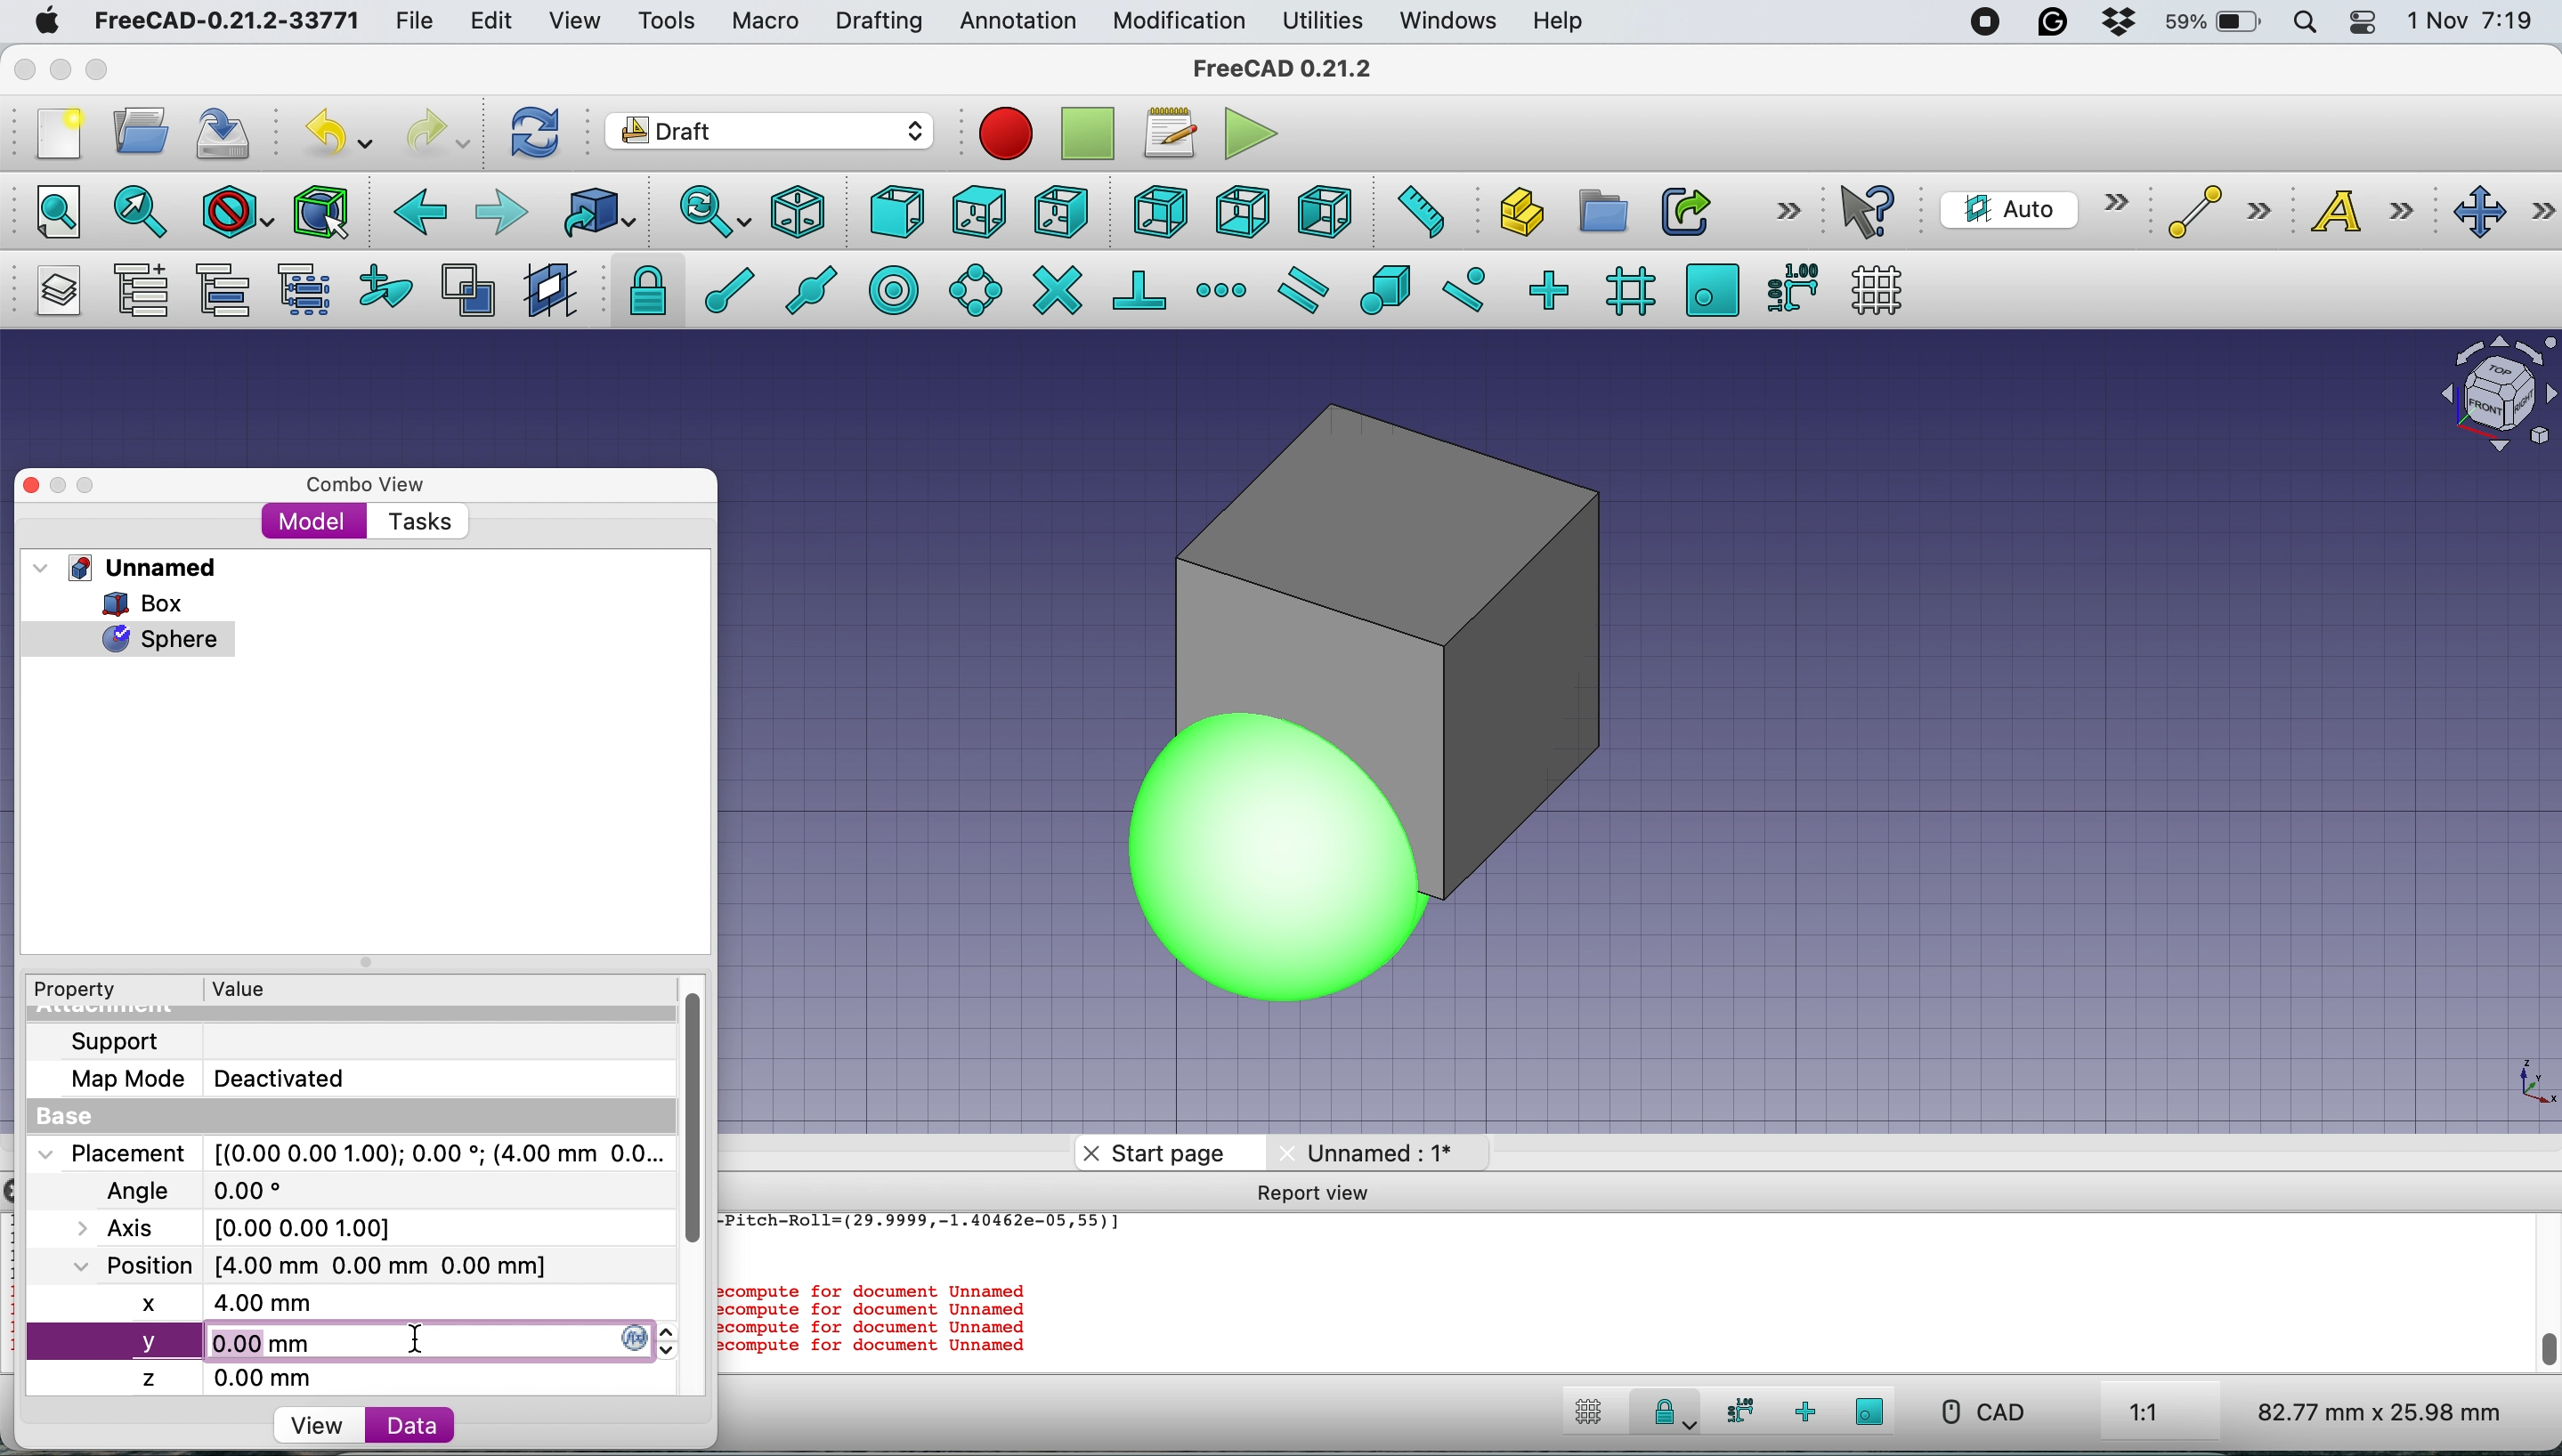 The image size is (2562, 1456). I want to click on close, so click(35, 483).